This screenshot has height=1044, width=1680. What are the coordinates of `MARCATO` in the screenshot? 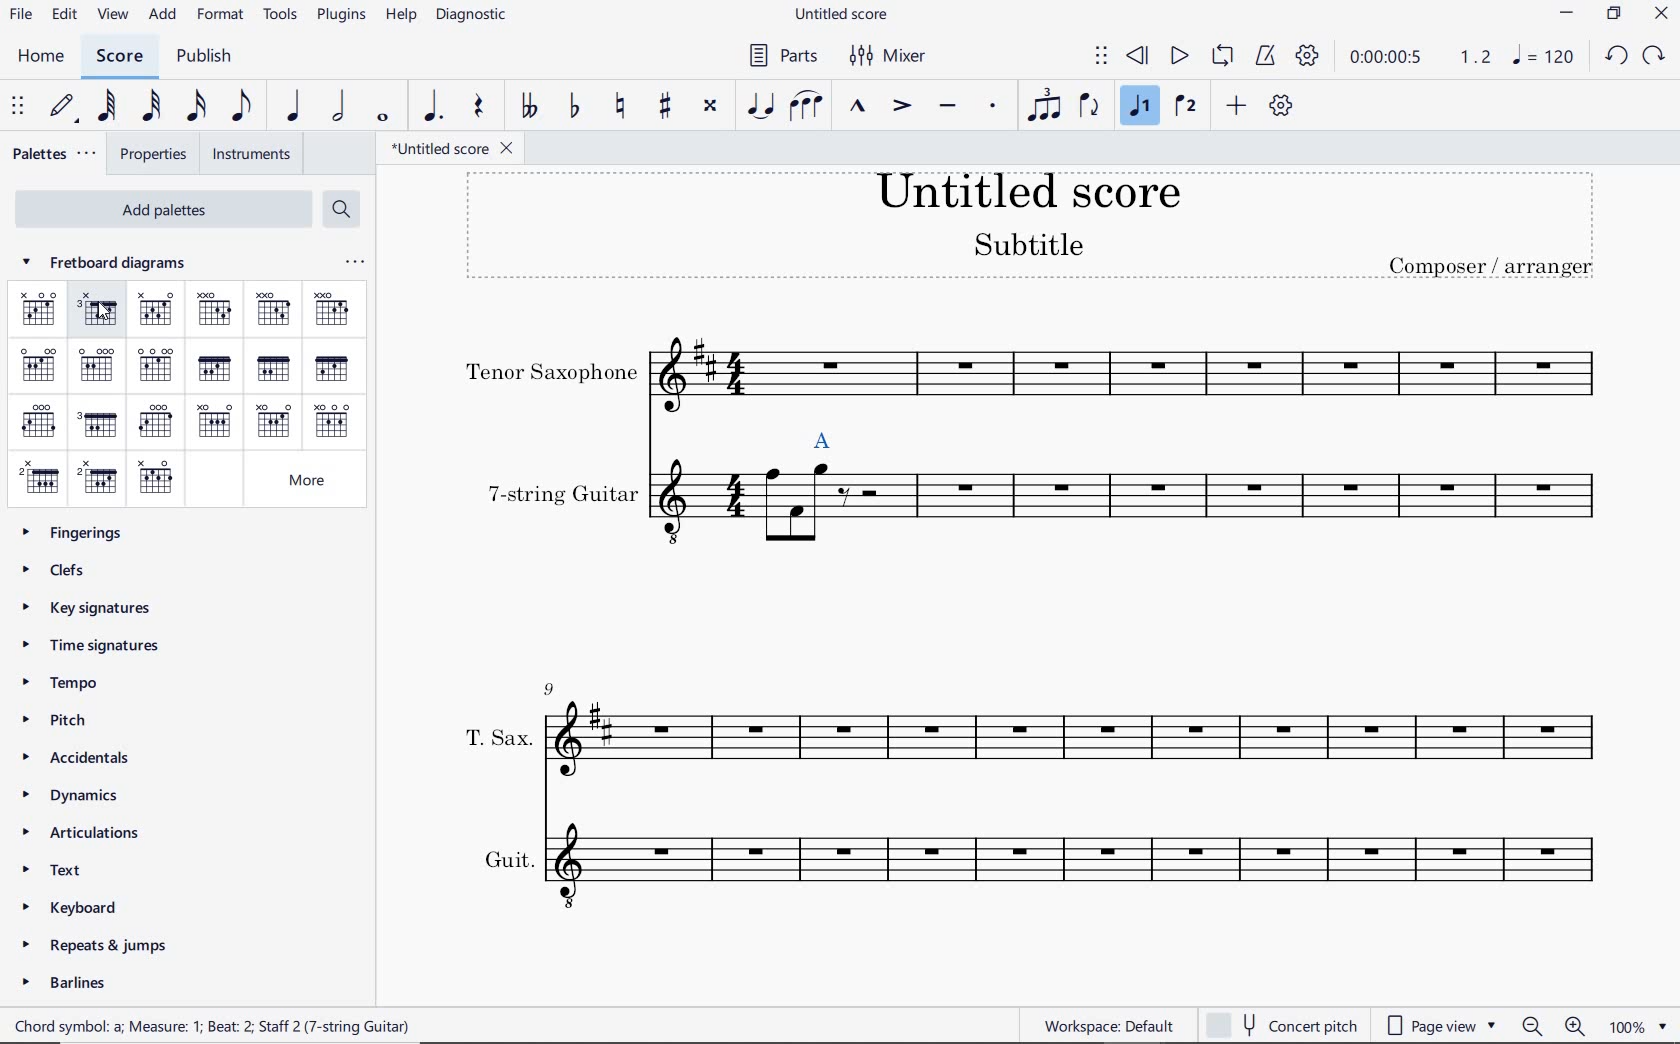 It's located at (856, 107).